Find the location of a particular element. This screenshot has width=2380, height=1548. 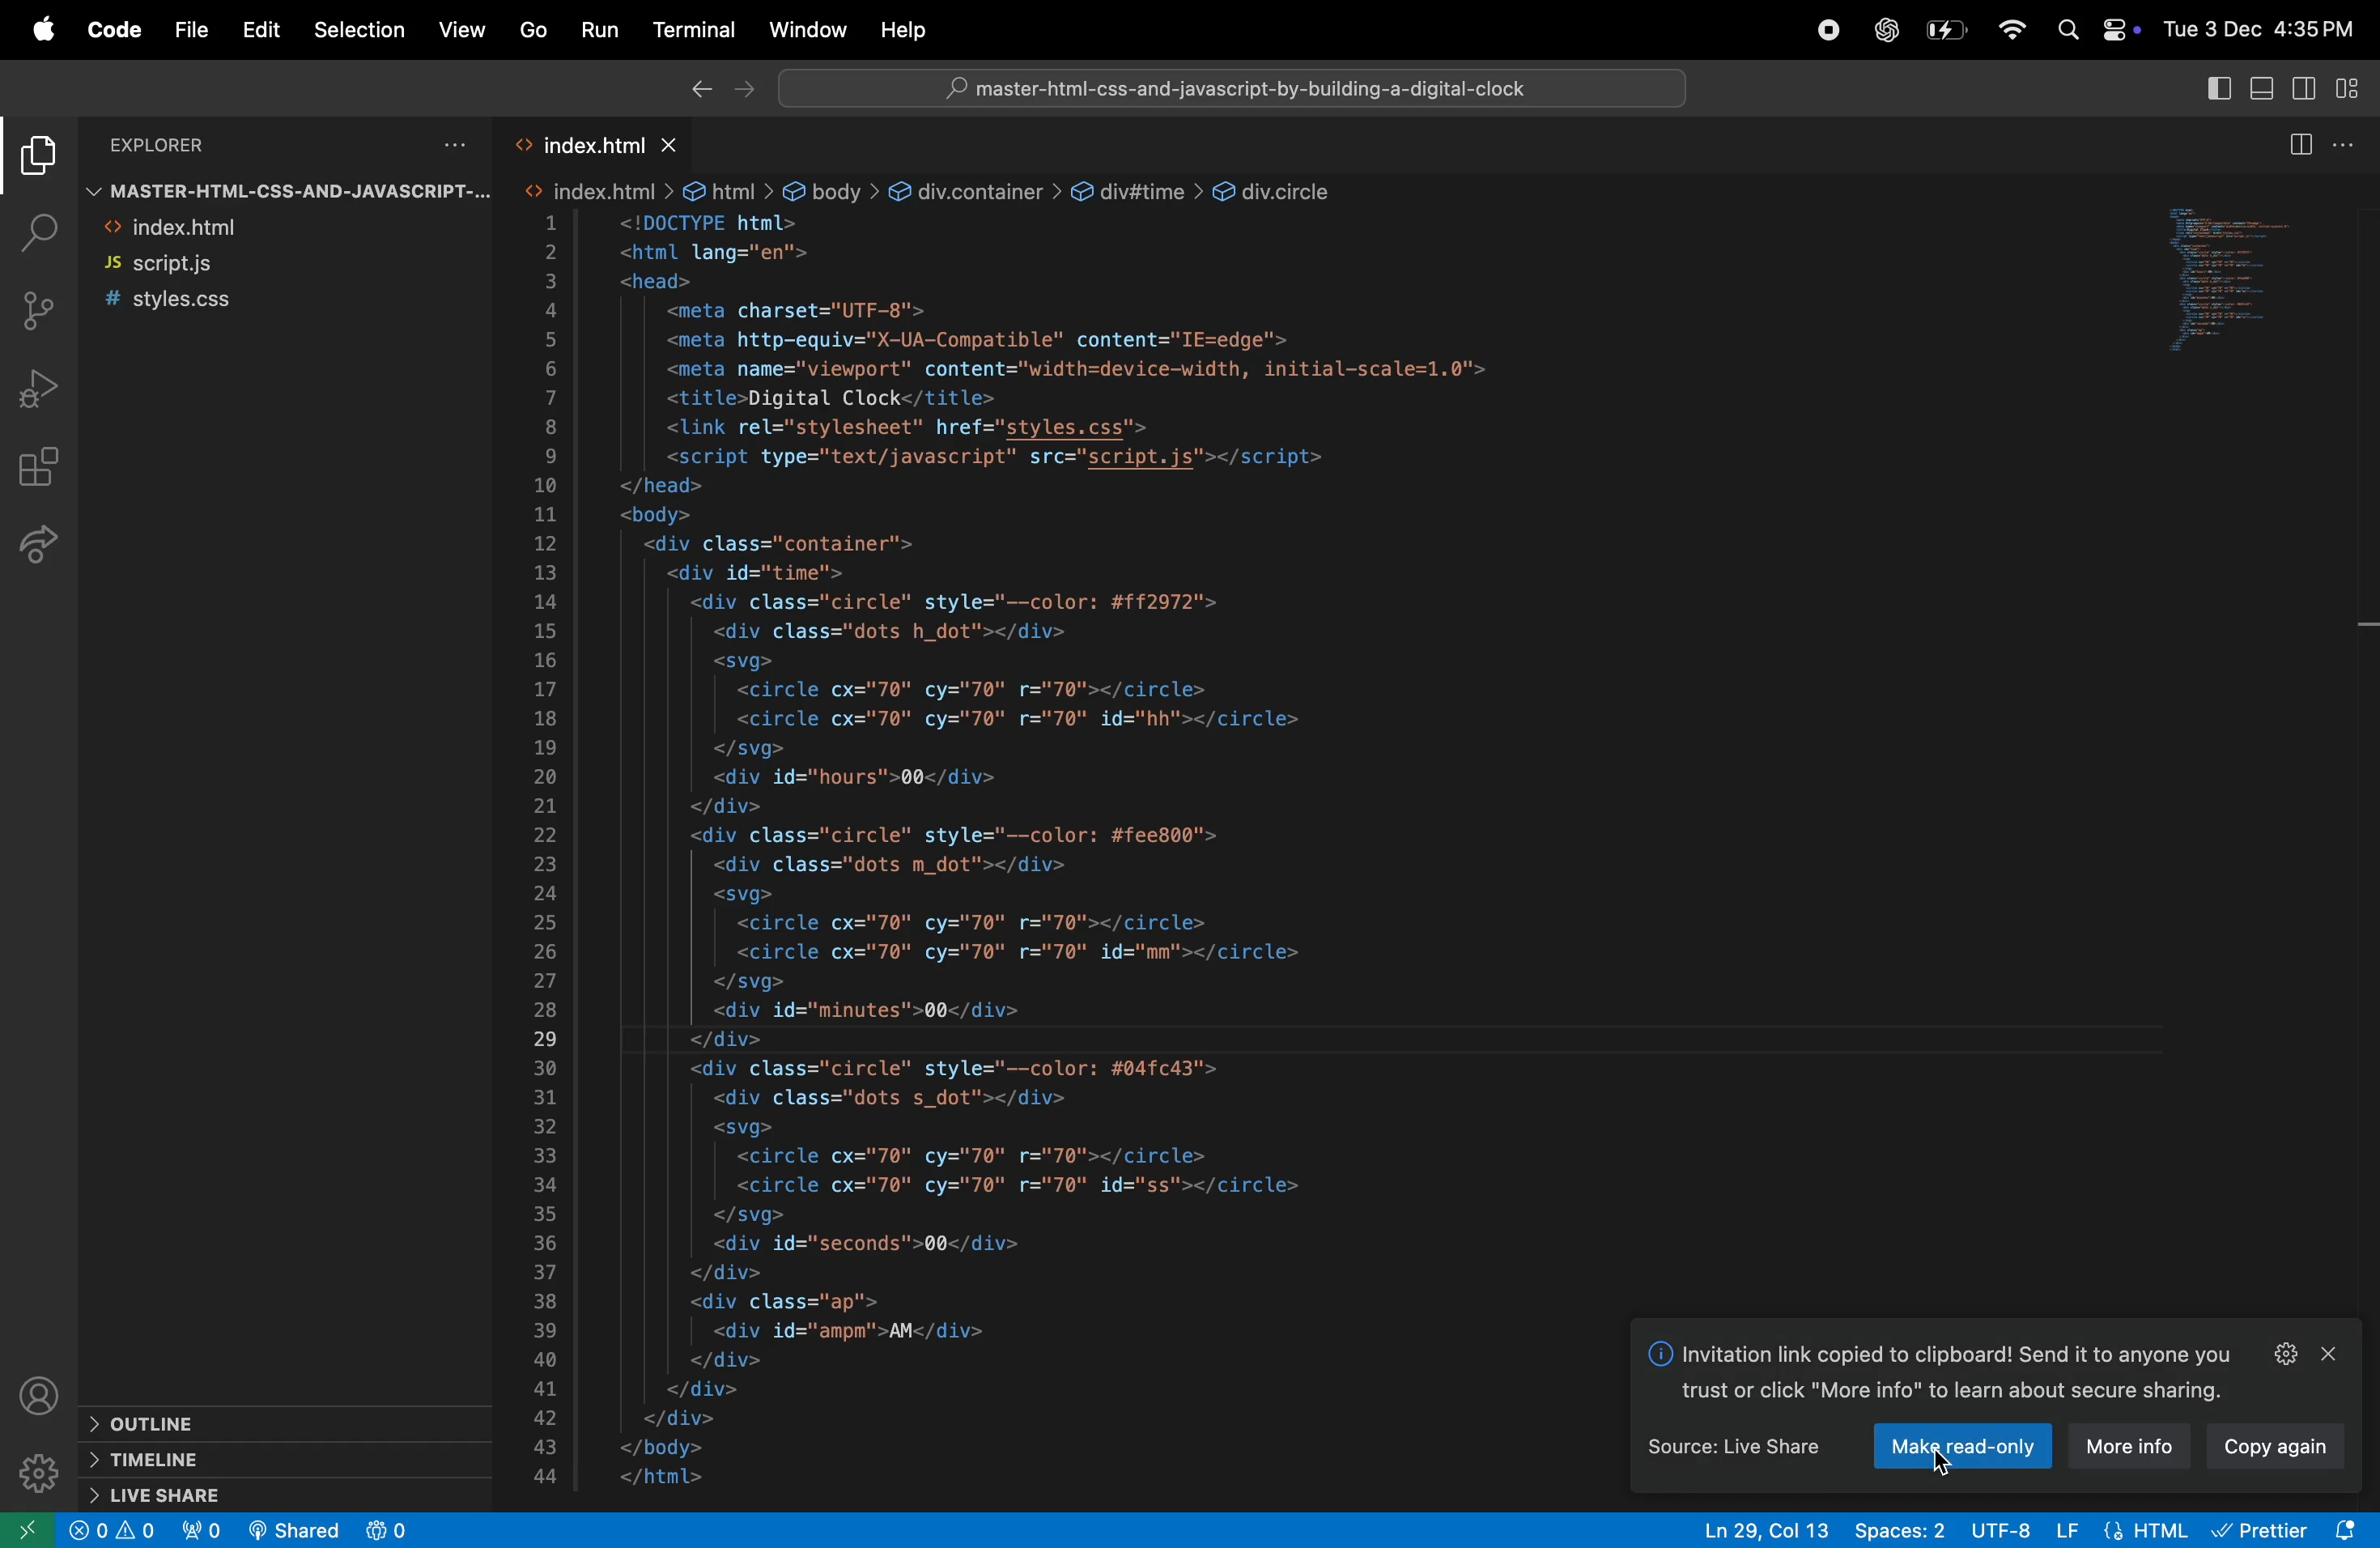

options is located at coordinates (450, 138).